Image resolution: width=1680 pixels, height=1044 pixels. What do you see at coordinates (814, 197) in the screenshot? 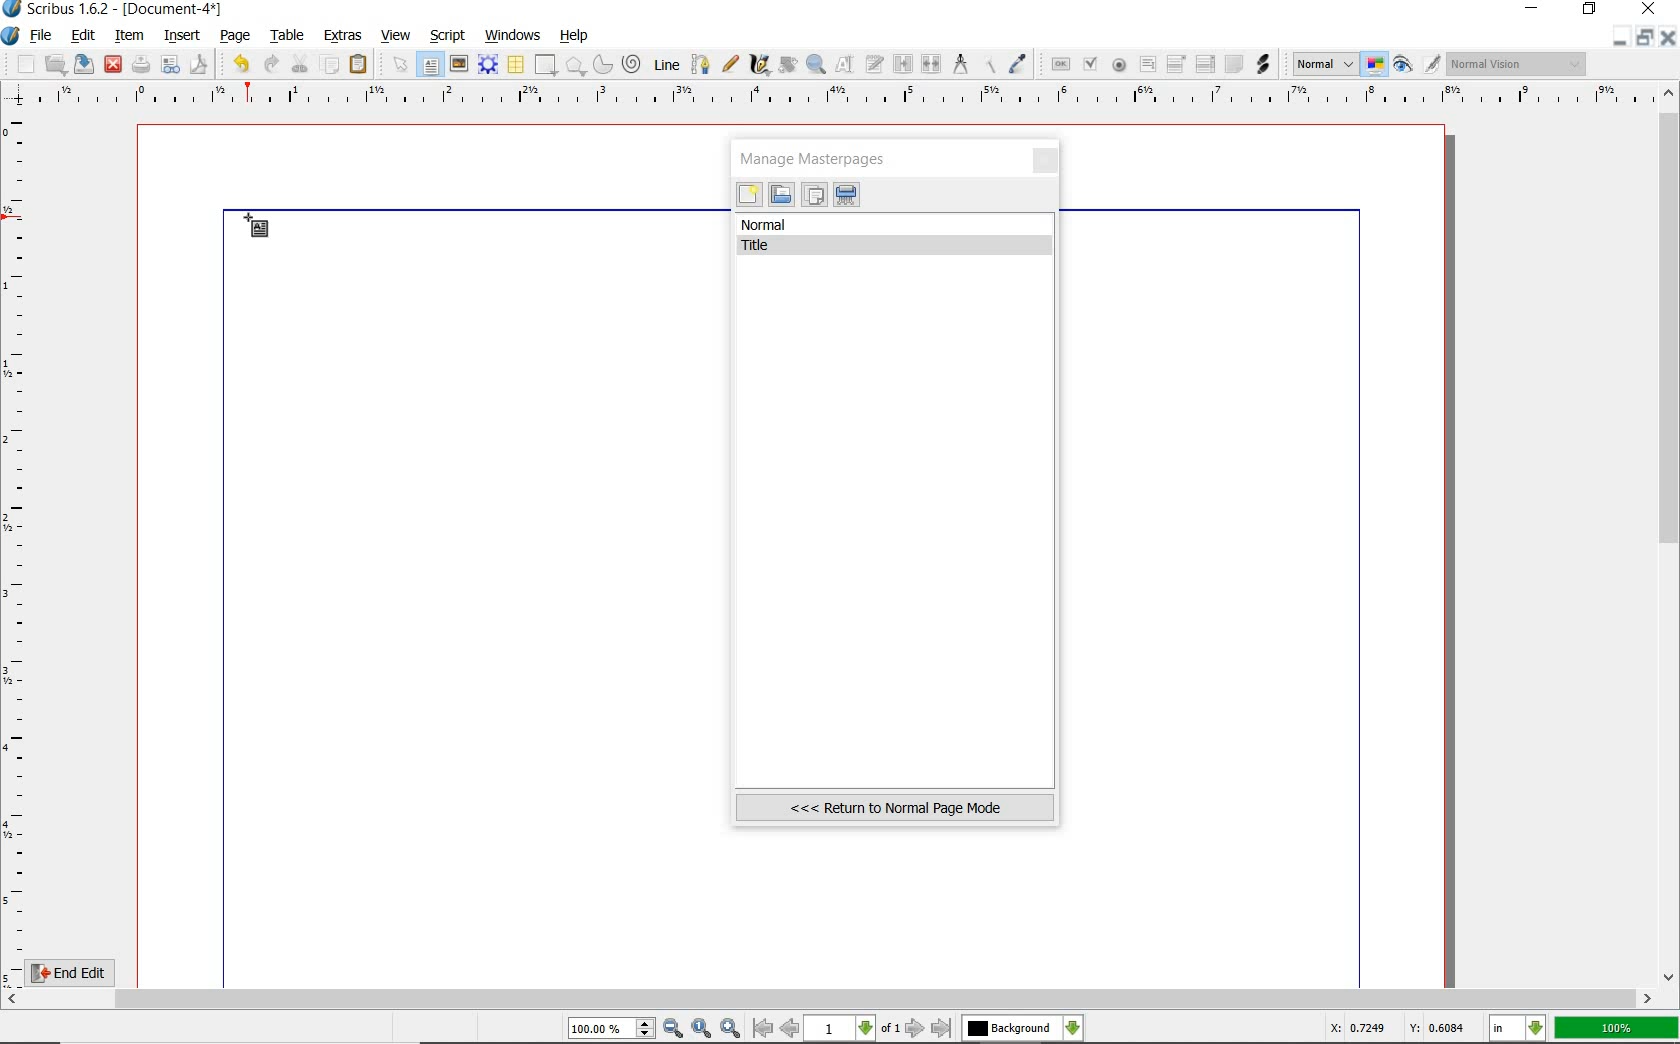
I see `duplicate the selected masterpages` at bounding box center [814, 197].